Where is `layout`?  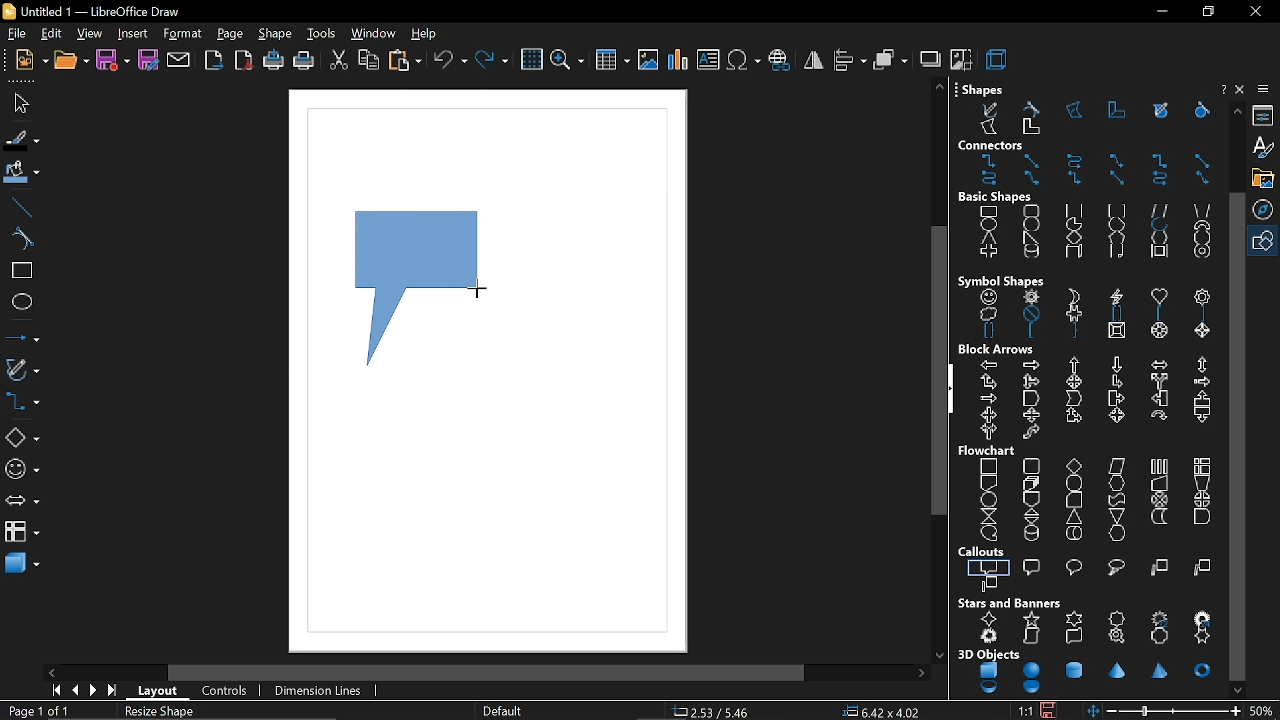
layout is located at coordinates (156, 691).